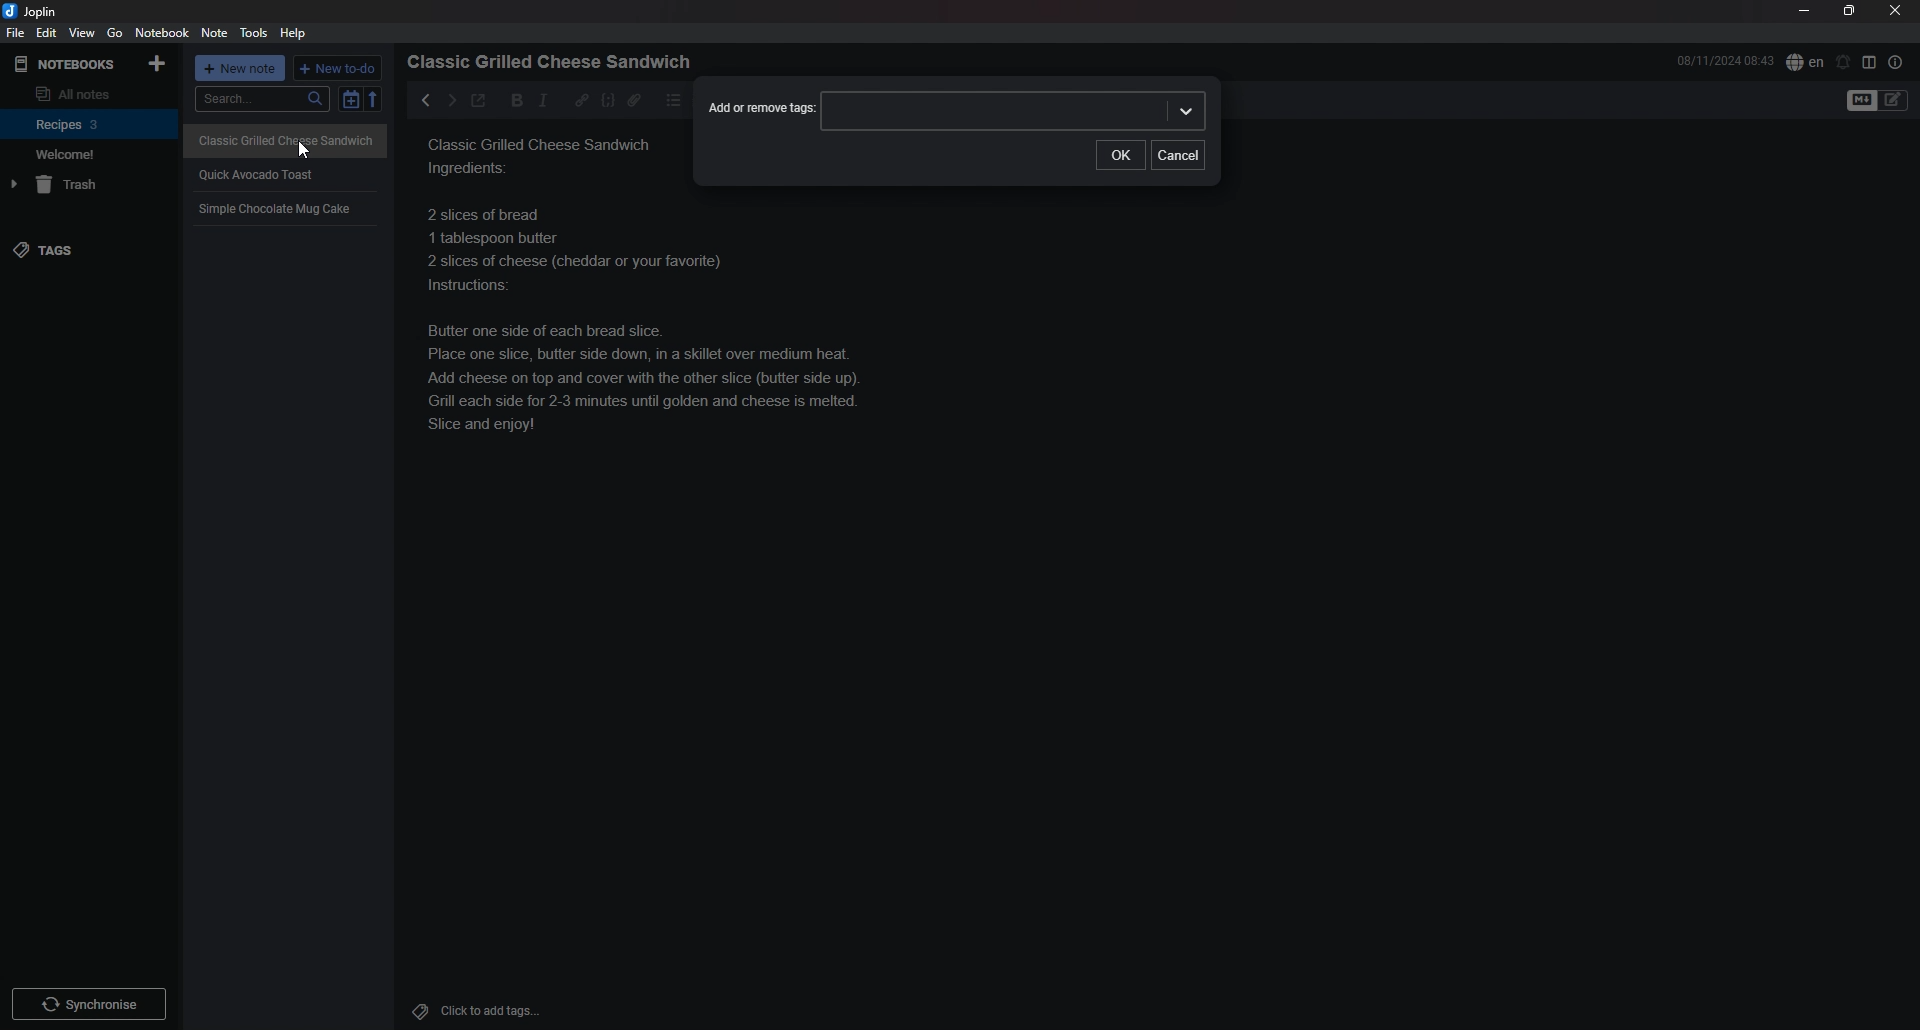 This screenshot has height=1030, width=1920. Describe the element at coordinates (634, 100) in the screenshot. I see `attachment` at that location.